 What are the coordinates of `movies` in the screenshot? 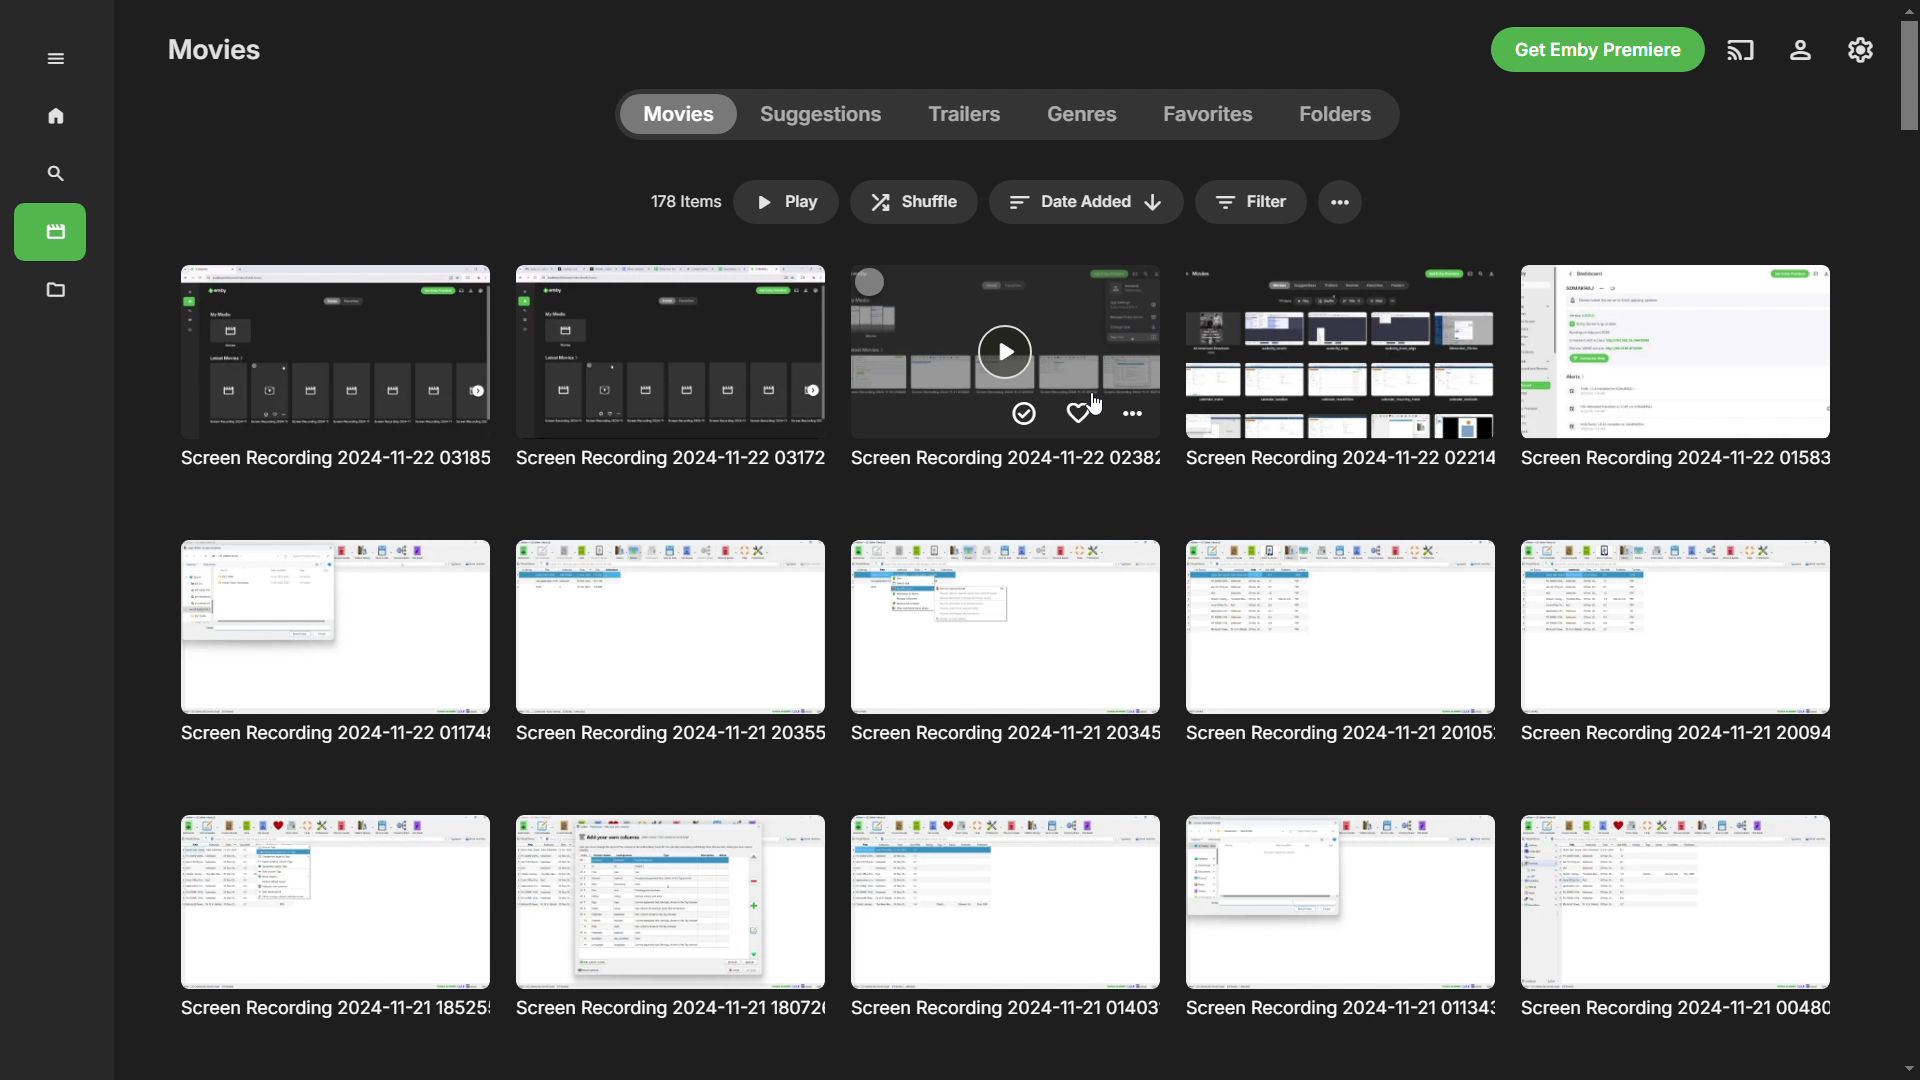 It's located at (56, 229).